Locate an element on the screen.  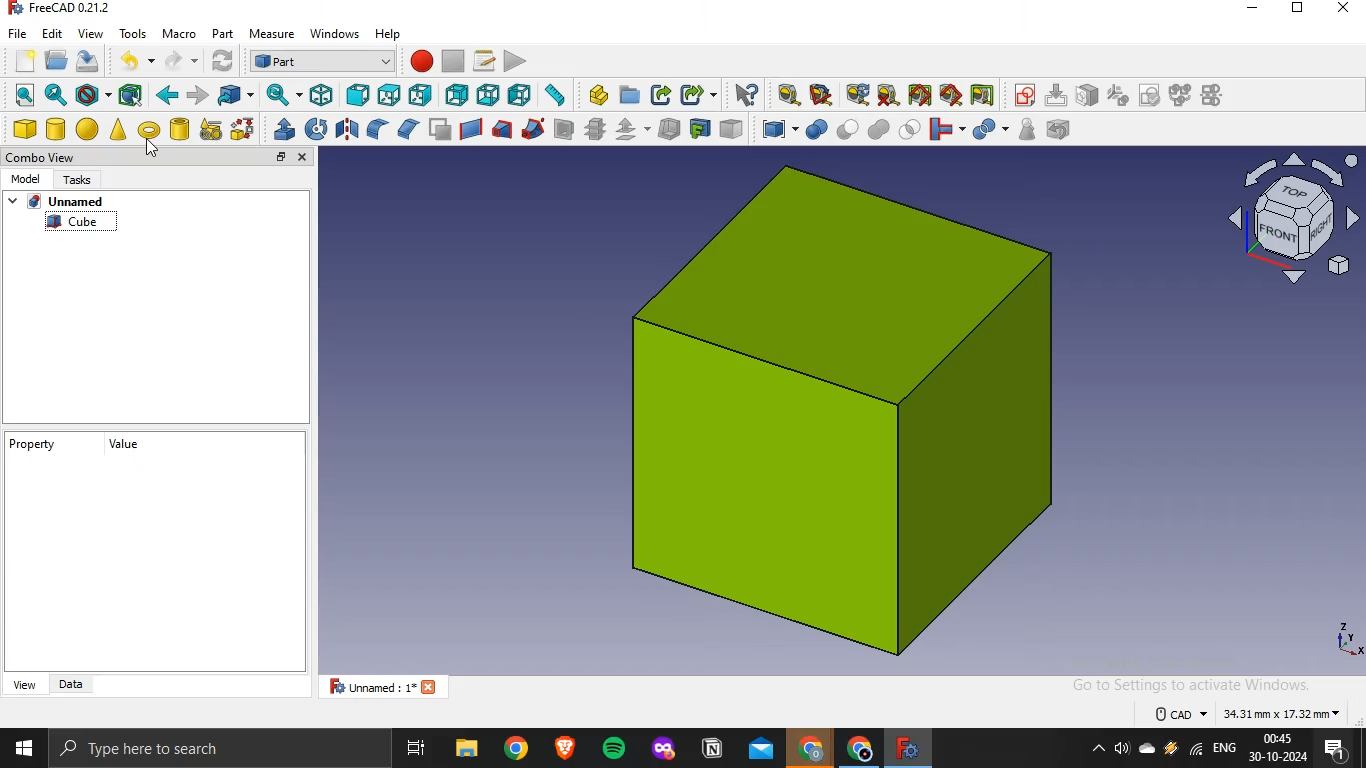
section is located at coordinates (563, 129).